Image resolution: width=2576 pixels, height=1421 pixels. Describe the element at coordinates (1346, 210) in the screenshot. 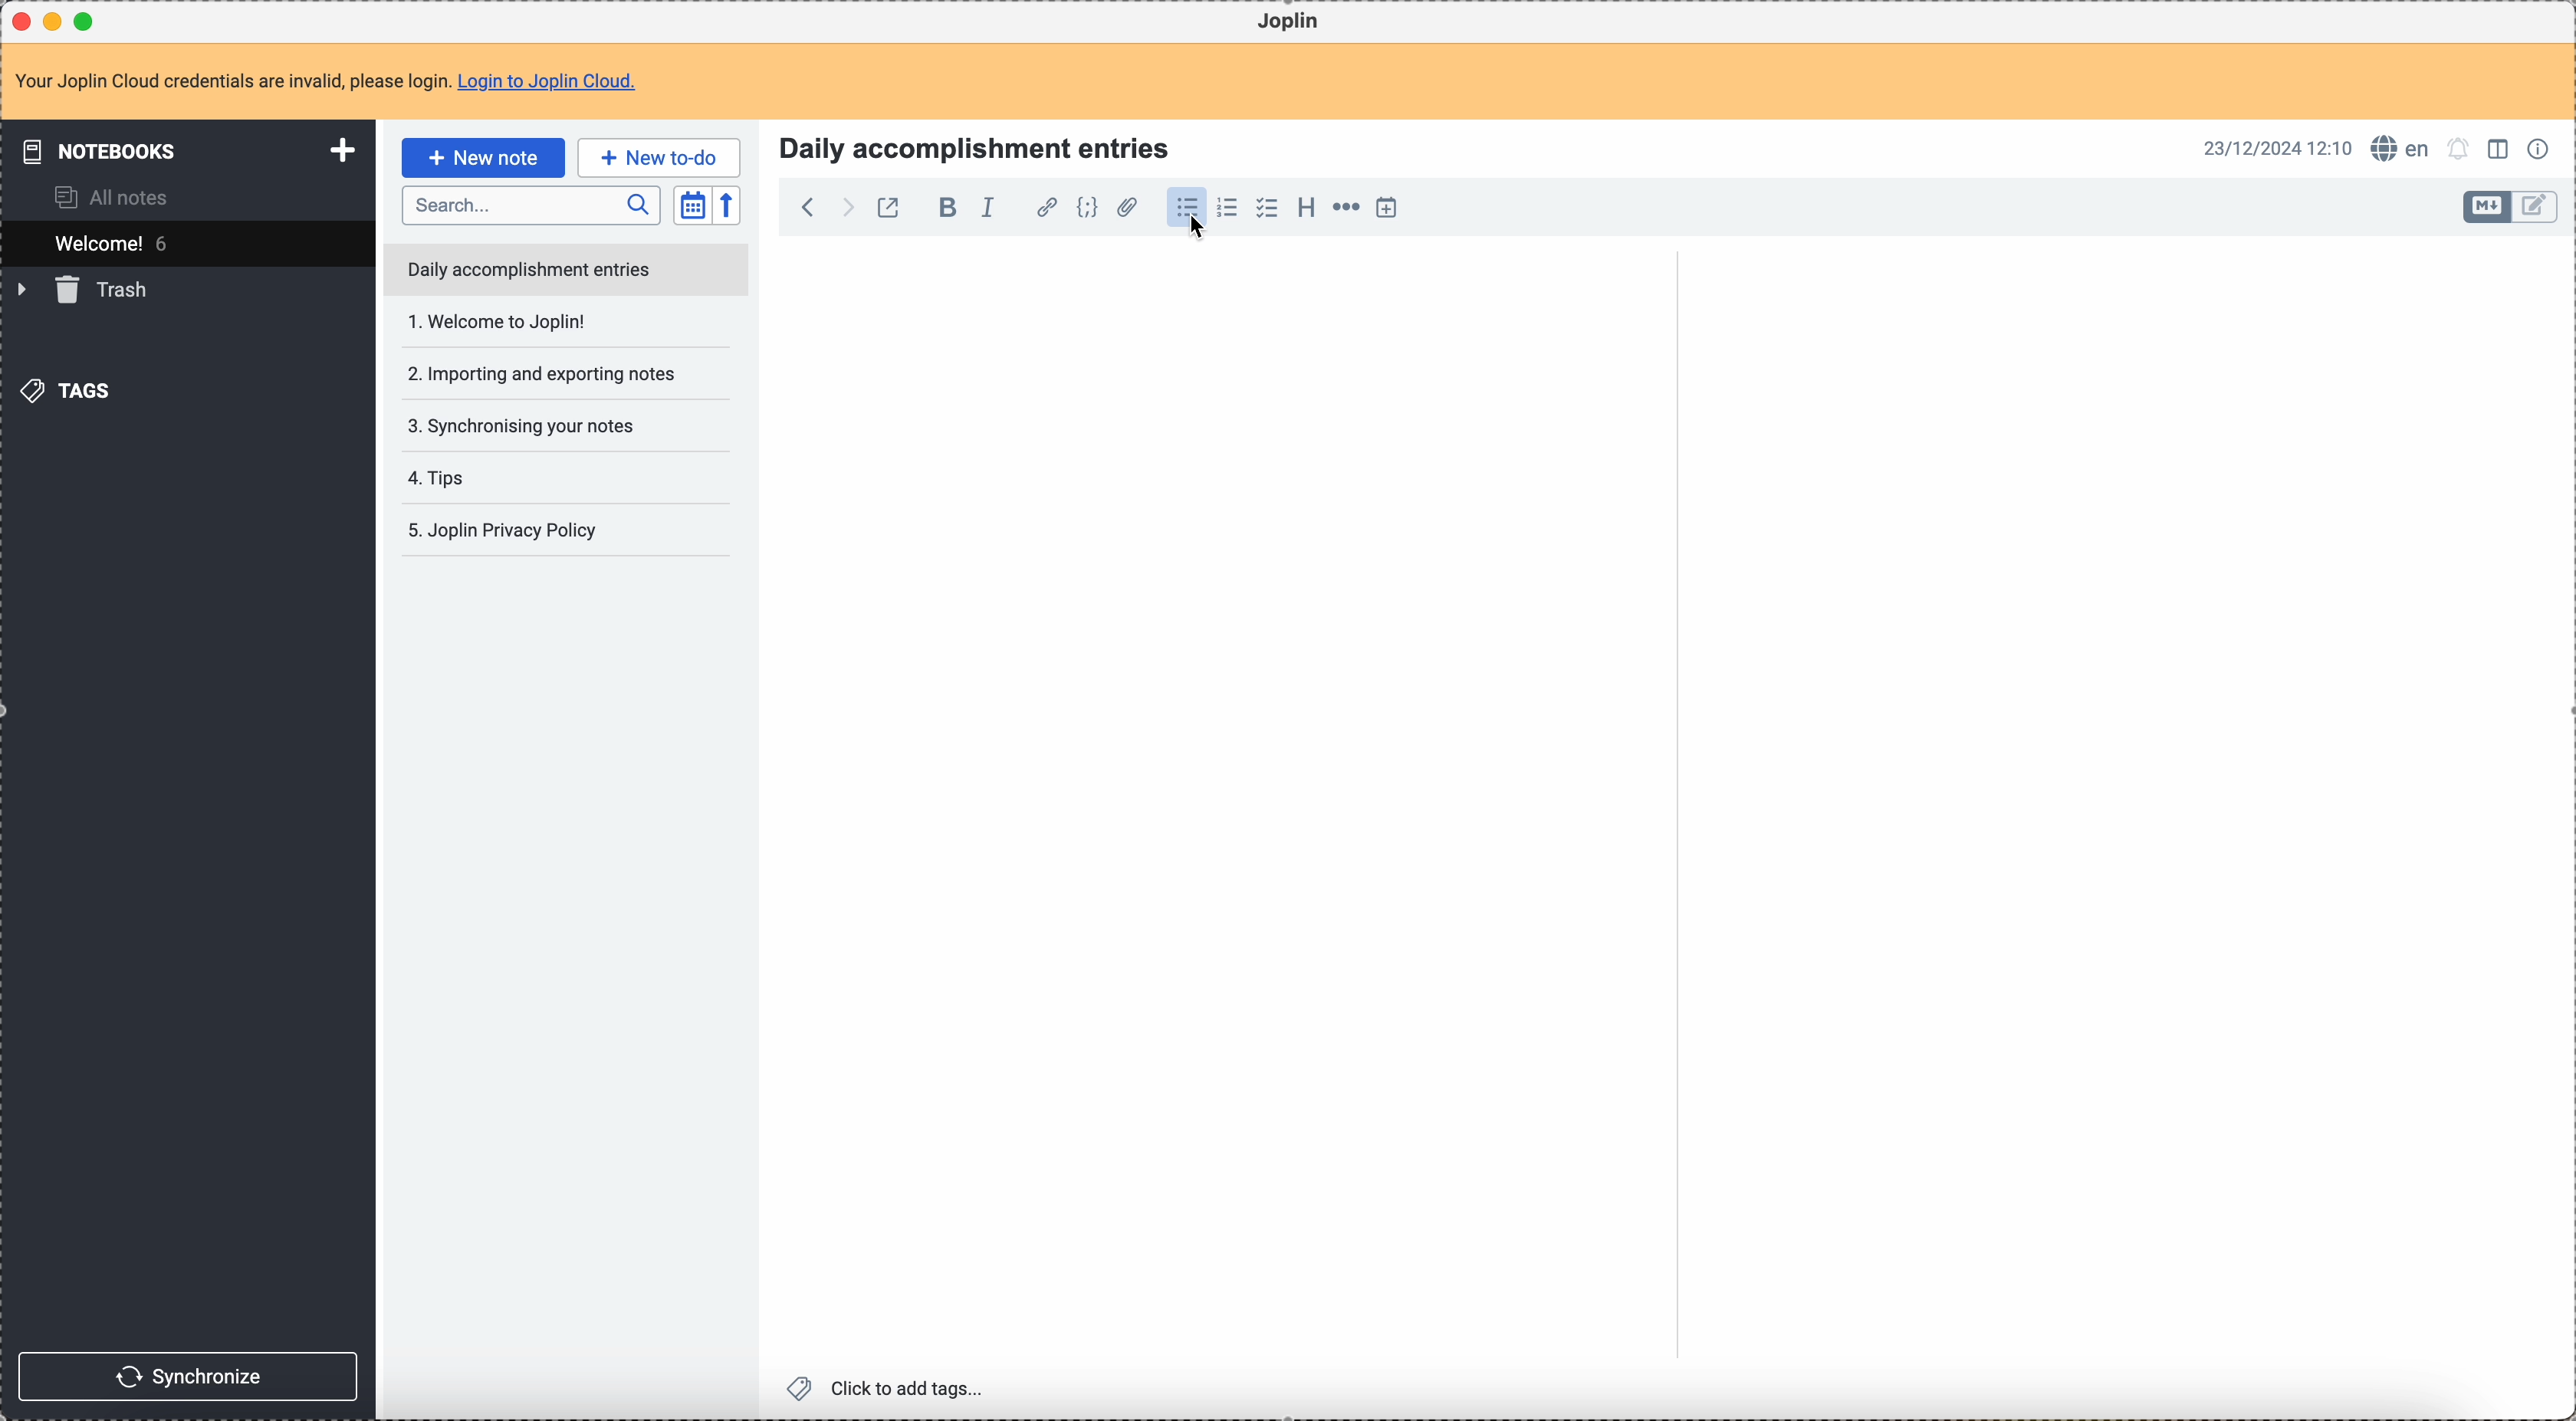

I see `horizontal rule` at that location.